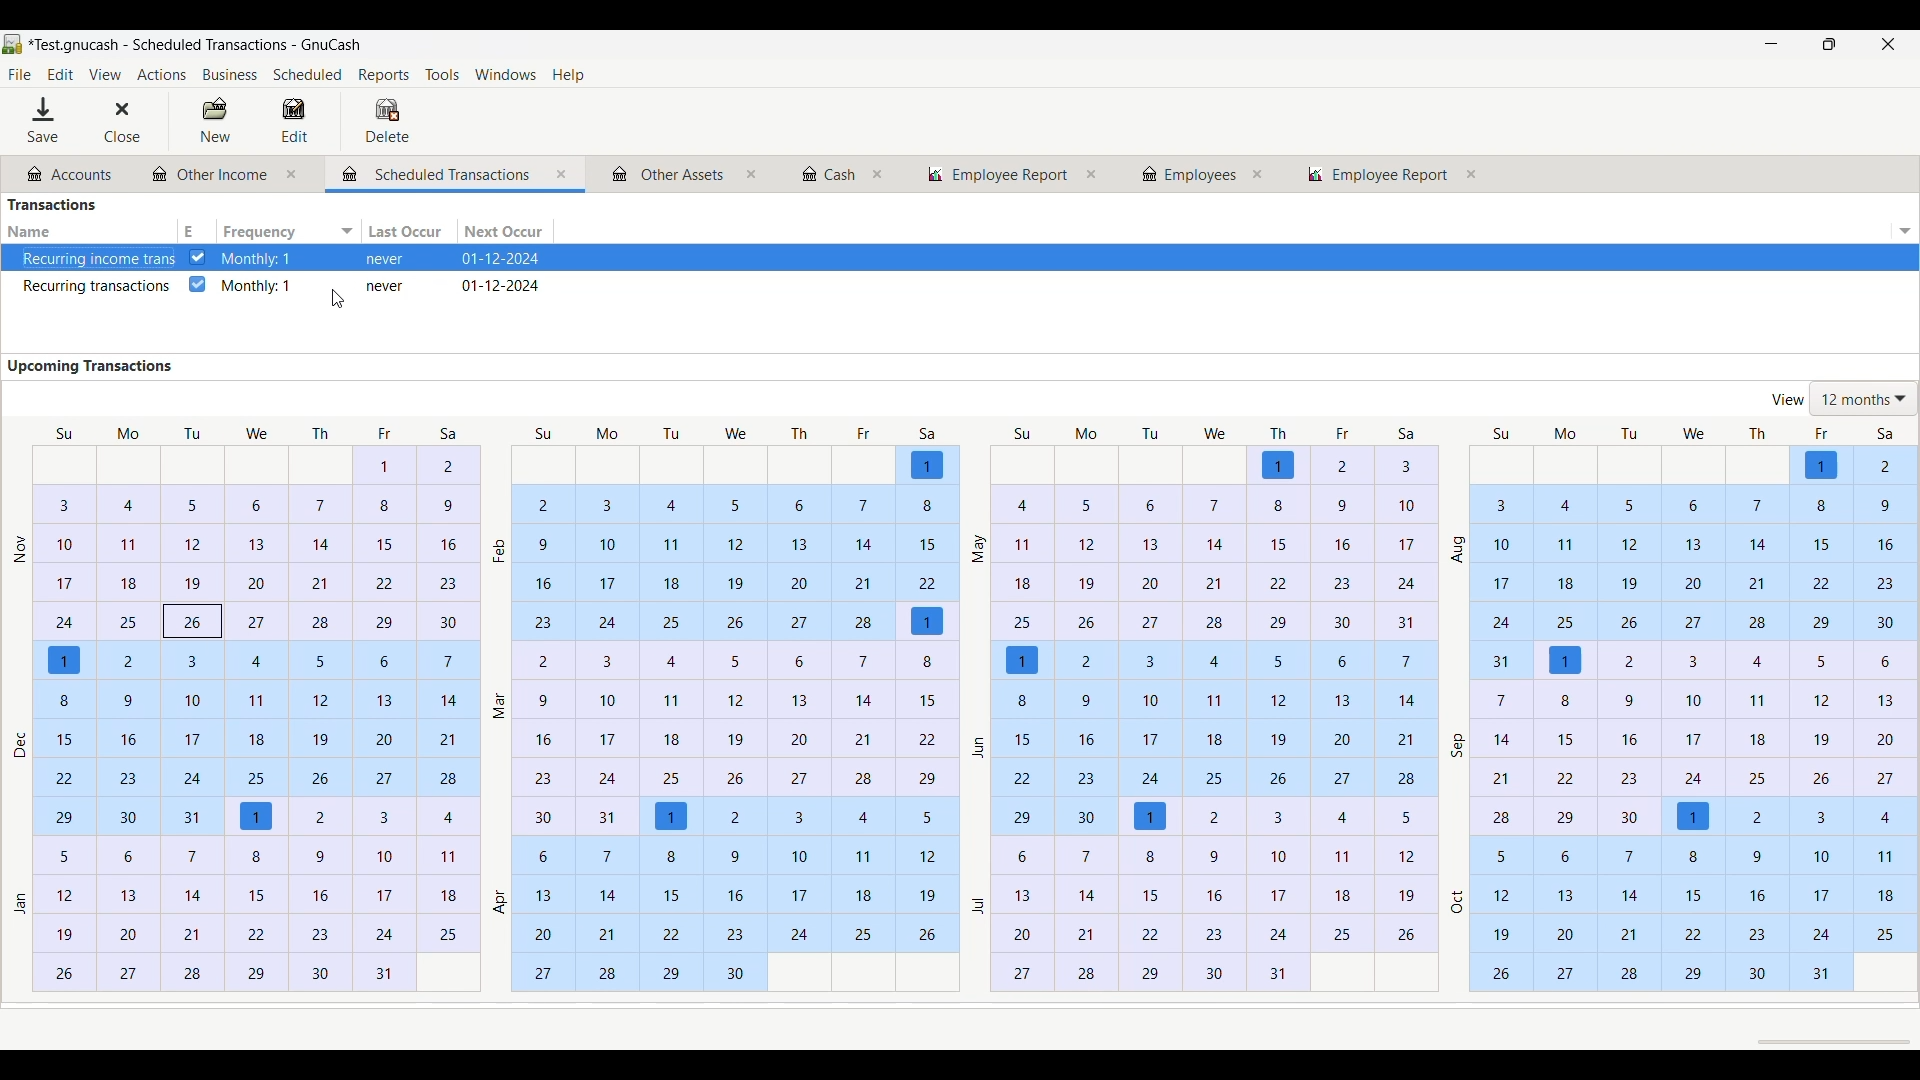  I want to click on close, so click(881, 173).